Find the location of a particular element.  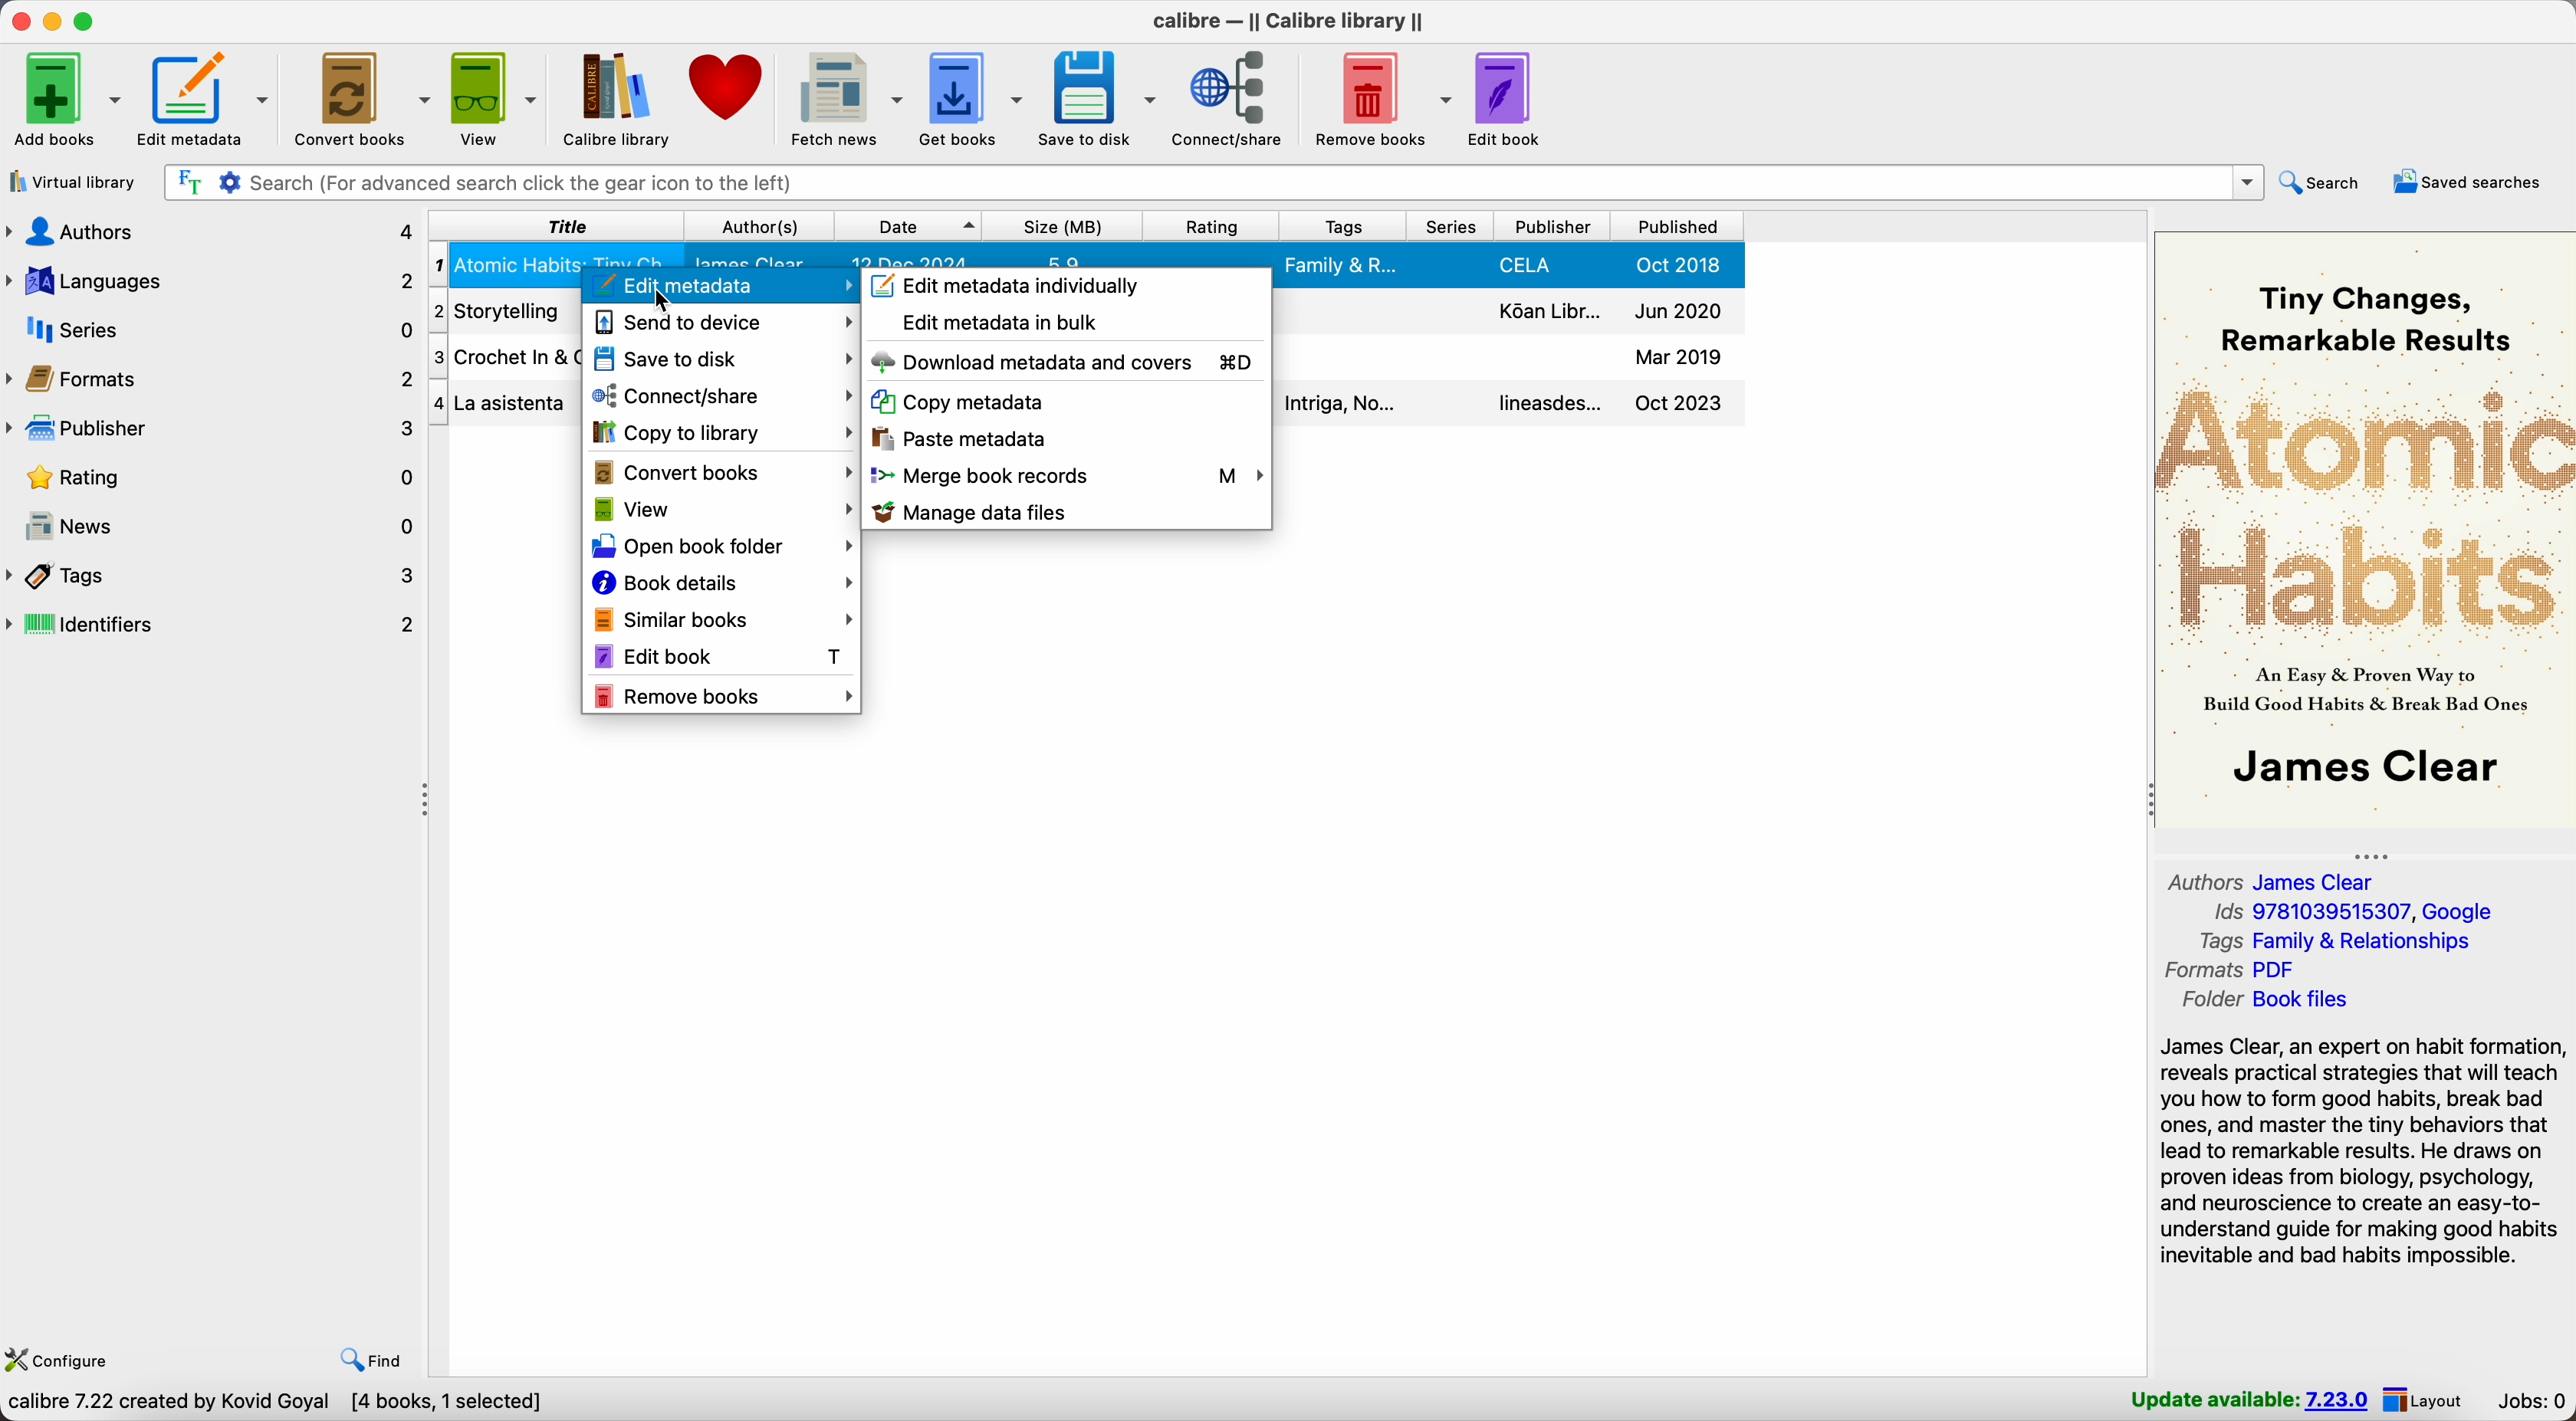

find is located at coordinates (365, 1358).